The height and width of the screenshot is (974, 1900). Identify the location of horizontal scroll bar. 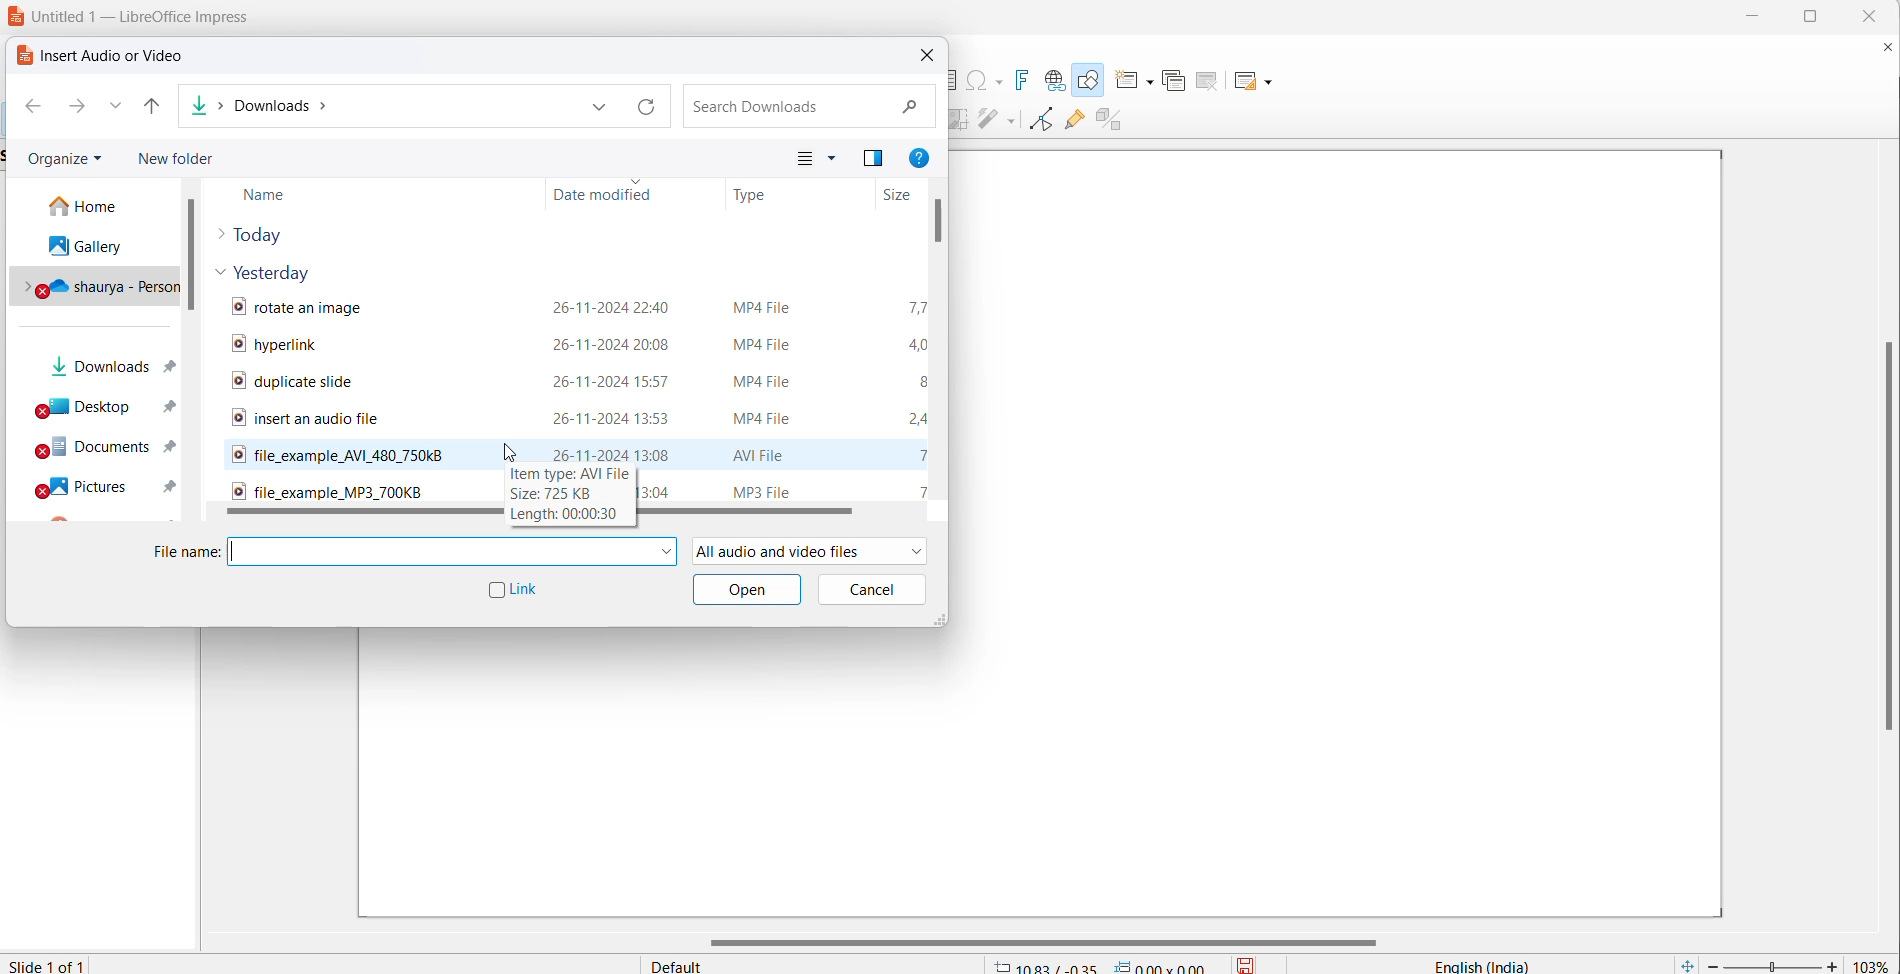
(1041, 939).